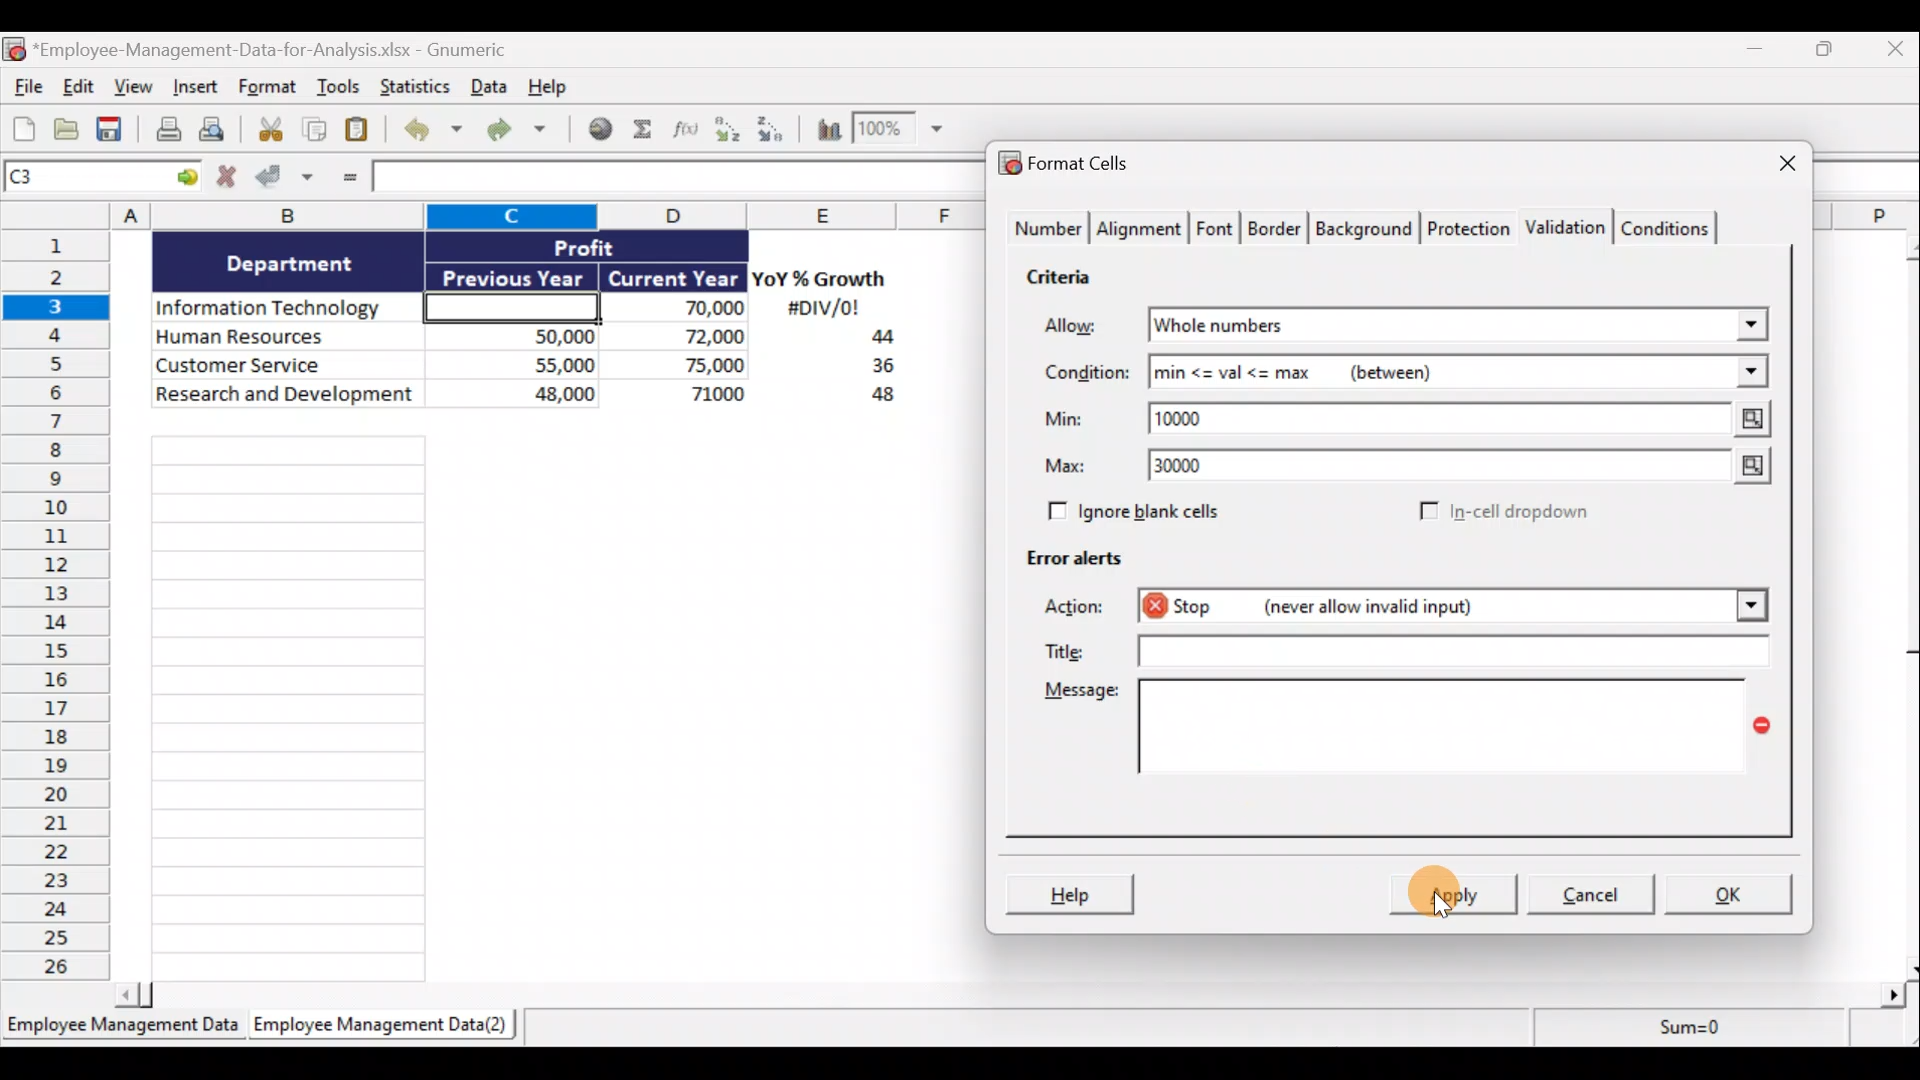 The height and width of the screenshot is (1080, 1920). I want to click on Actions, so click(1085, 609).